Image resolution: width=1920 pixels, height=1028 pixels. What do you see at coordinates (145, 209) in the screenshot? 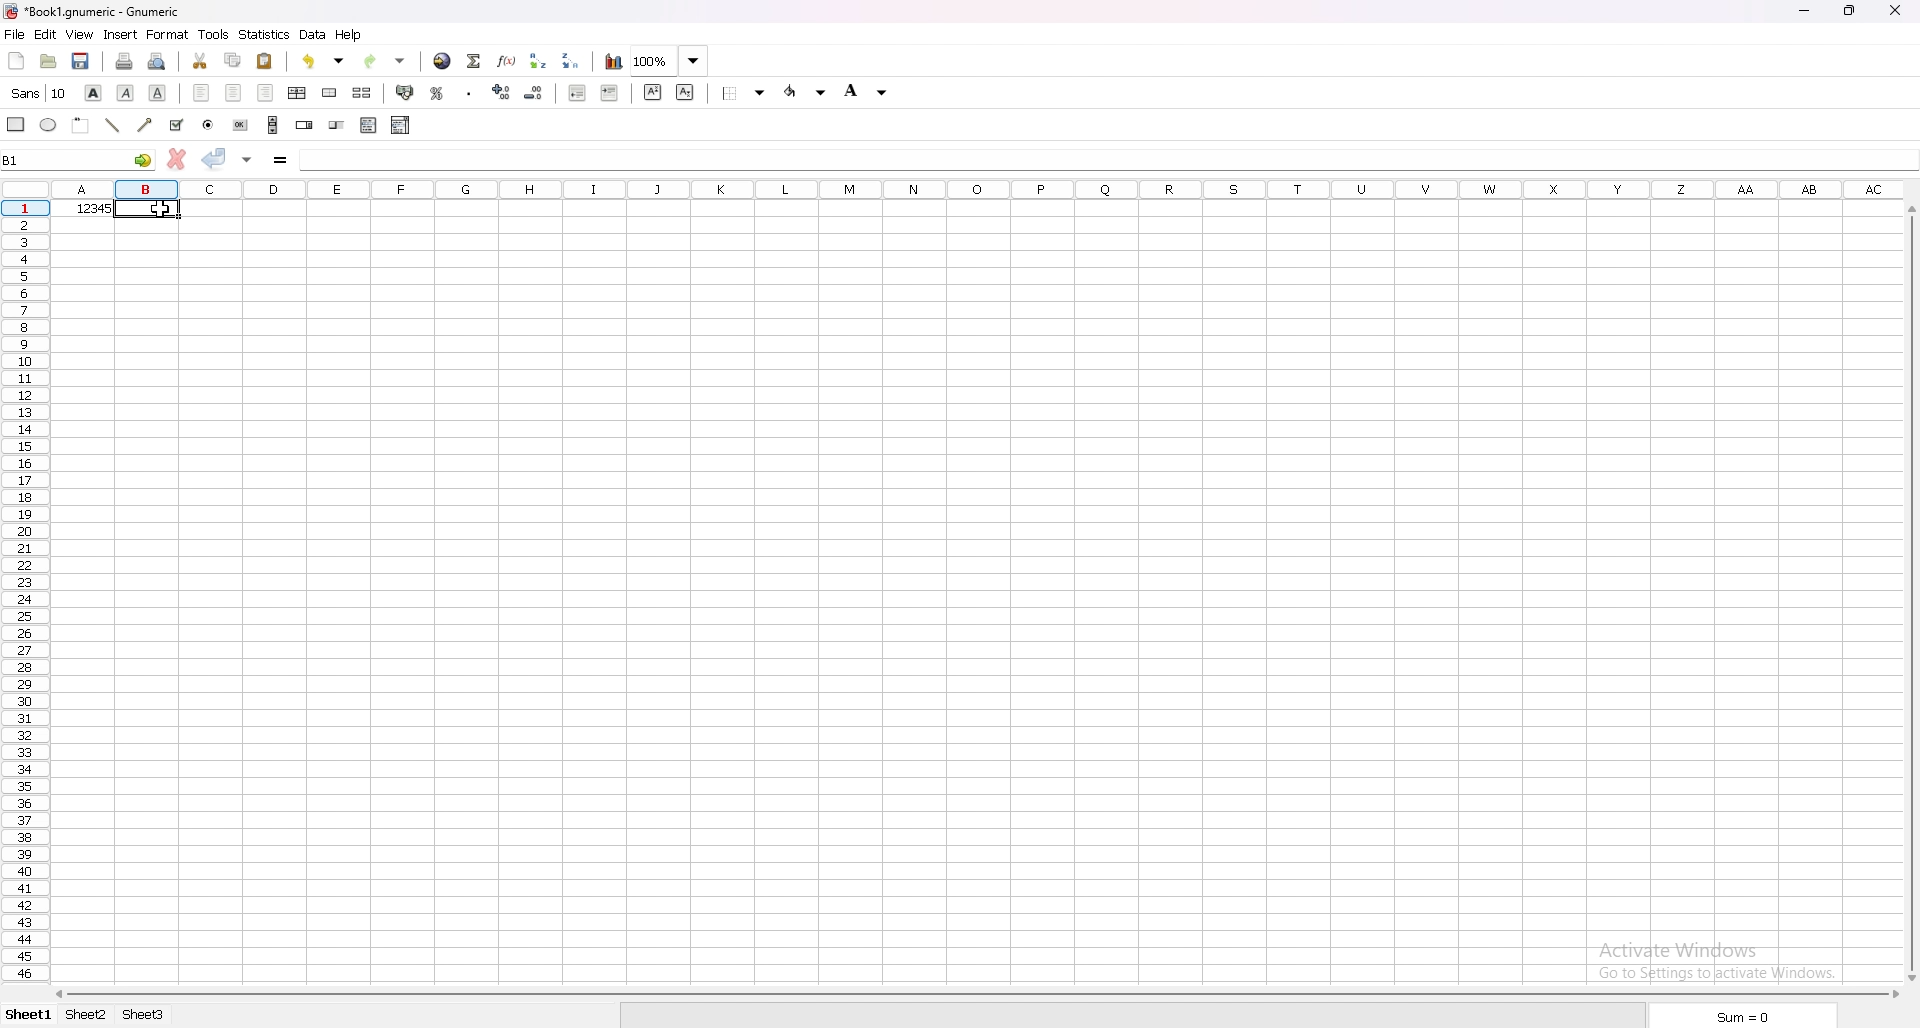
I see `selected cell` at bounding box center [145, 209].